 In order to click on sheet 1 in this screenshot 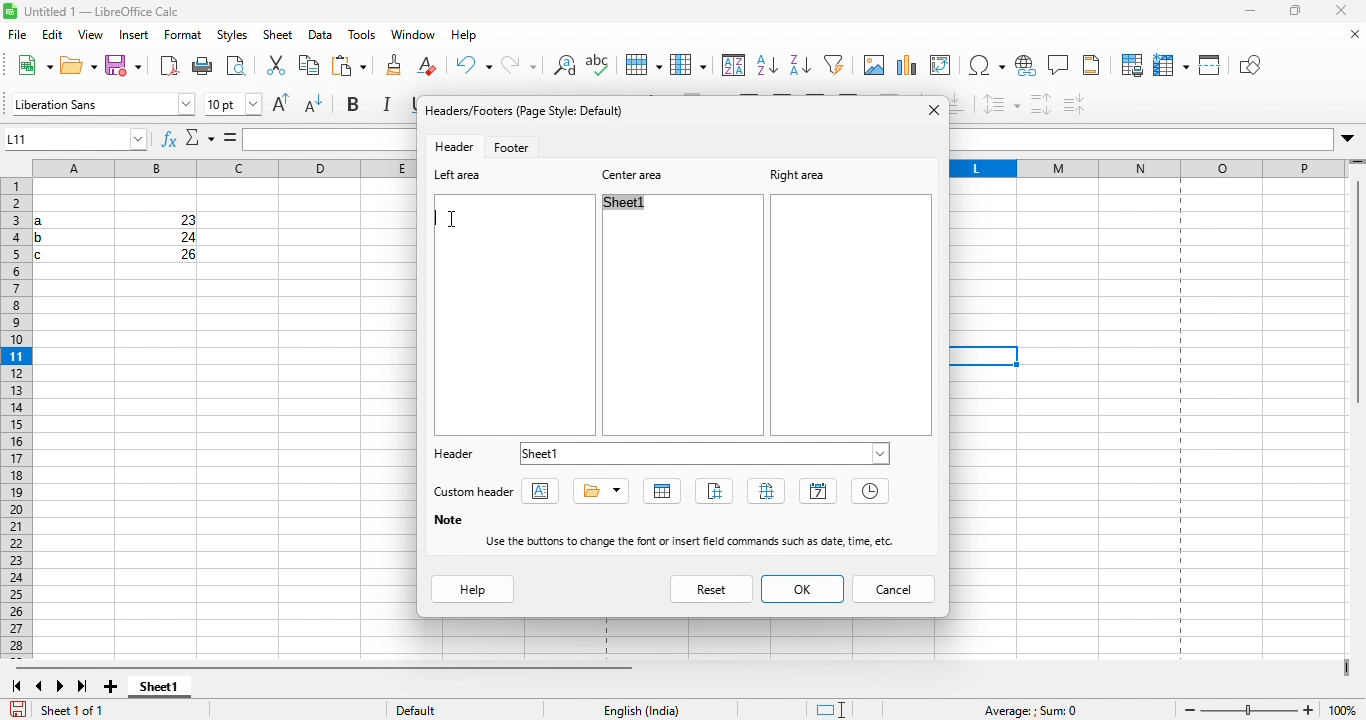, I will do `click(167, 690)`.